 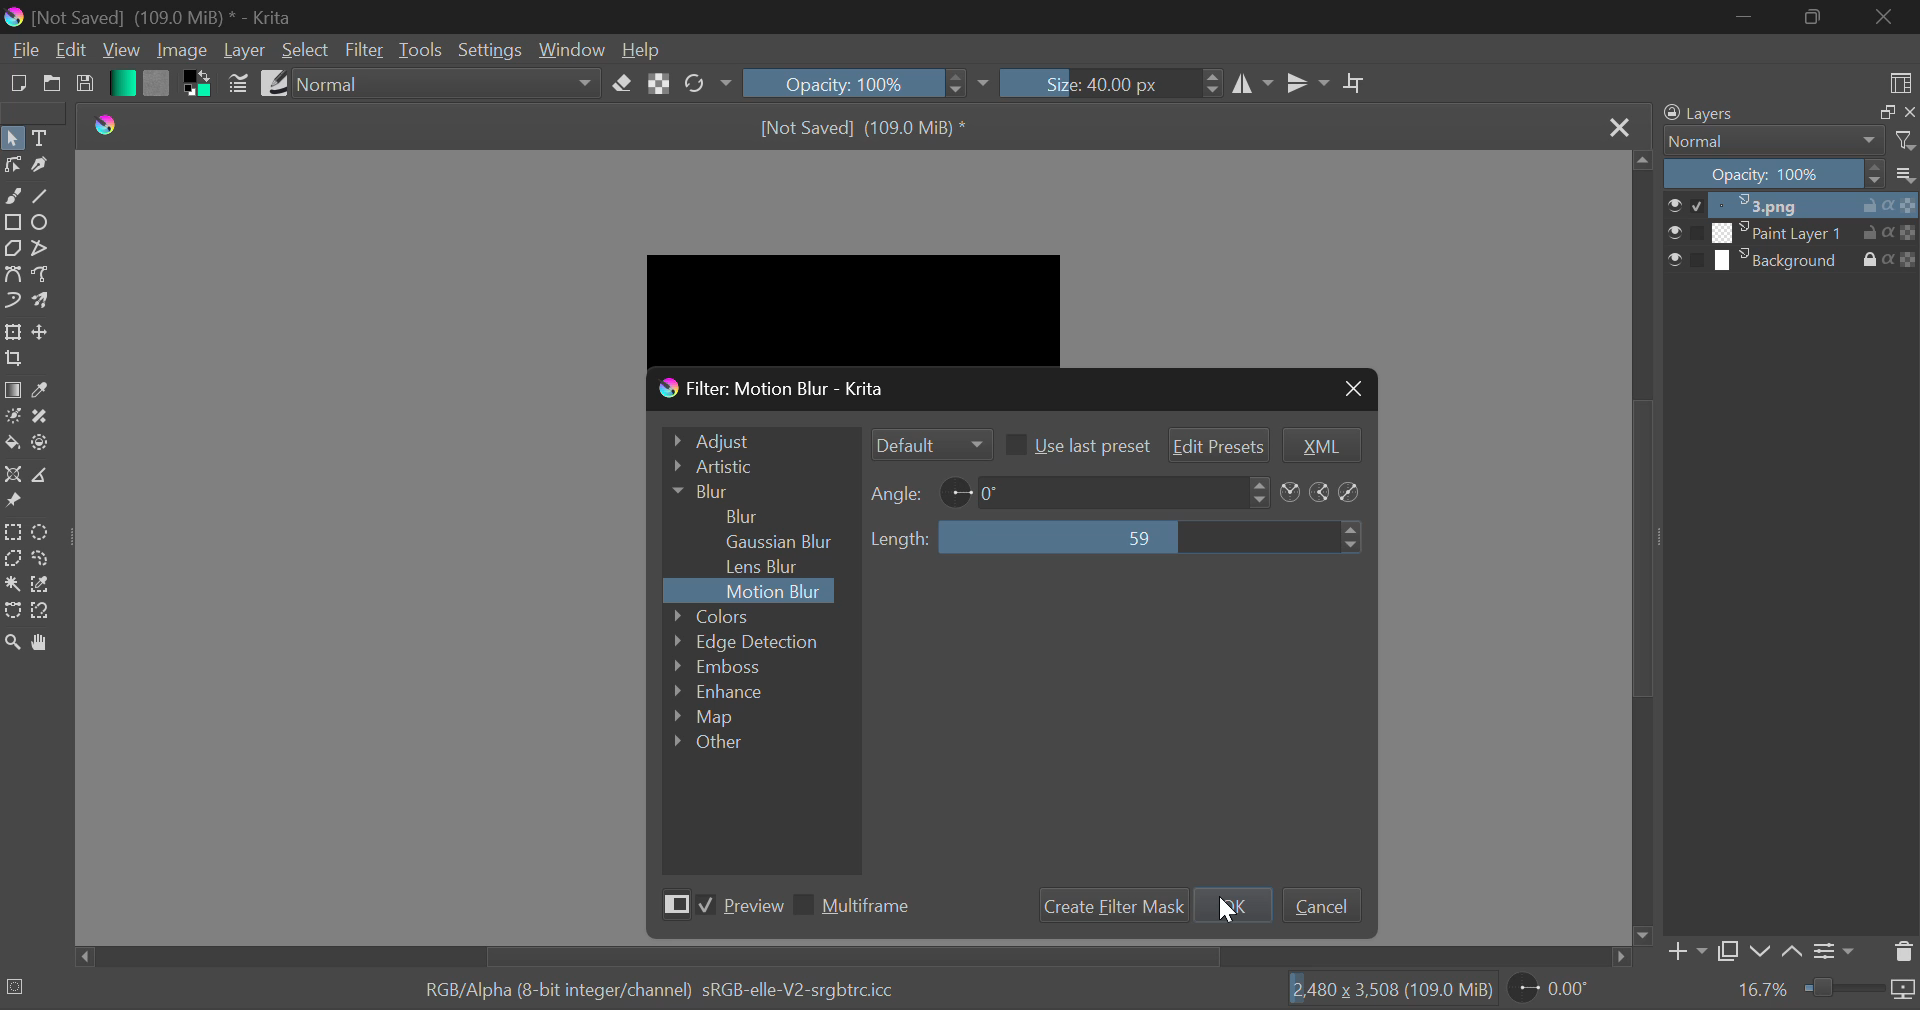 I want to click on Reference Images, so click(x=13, y=504).